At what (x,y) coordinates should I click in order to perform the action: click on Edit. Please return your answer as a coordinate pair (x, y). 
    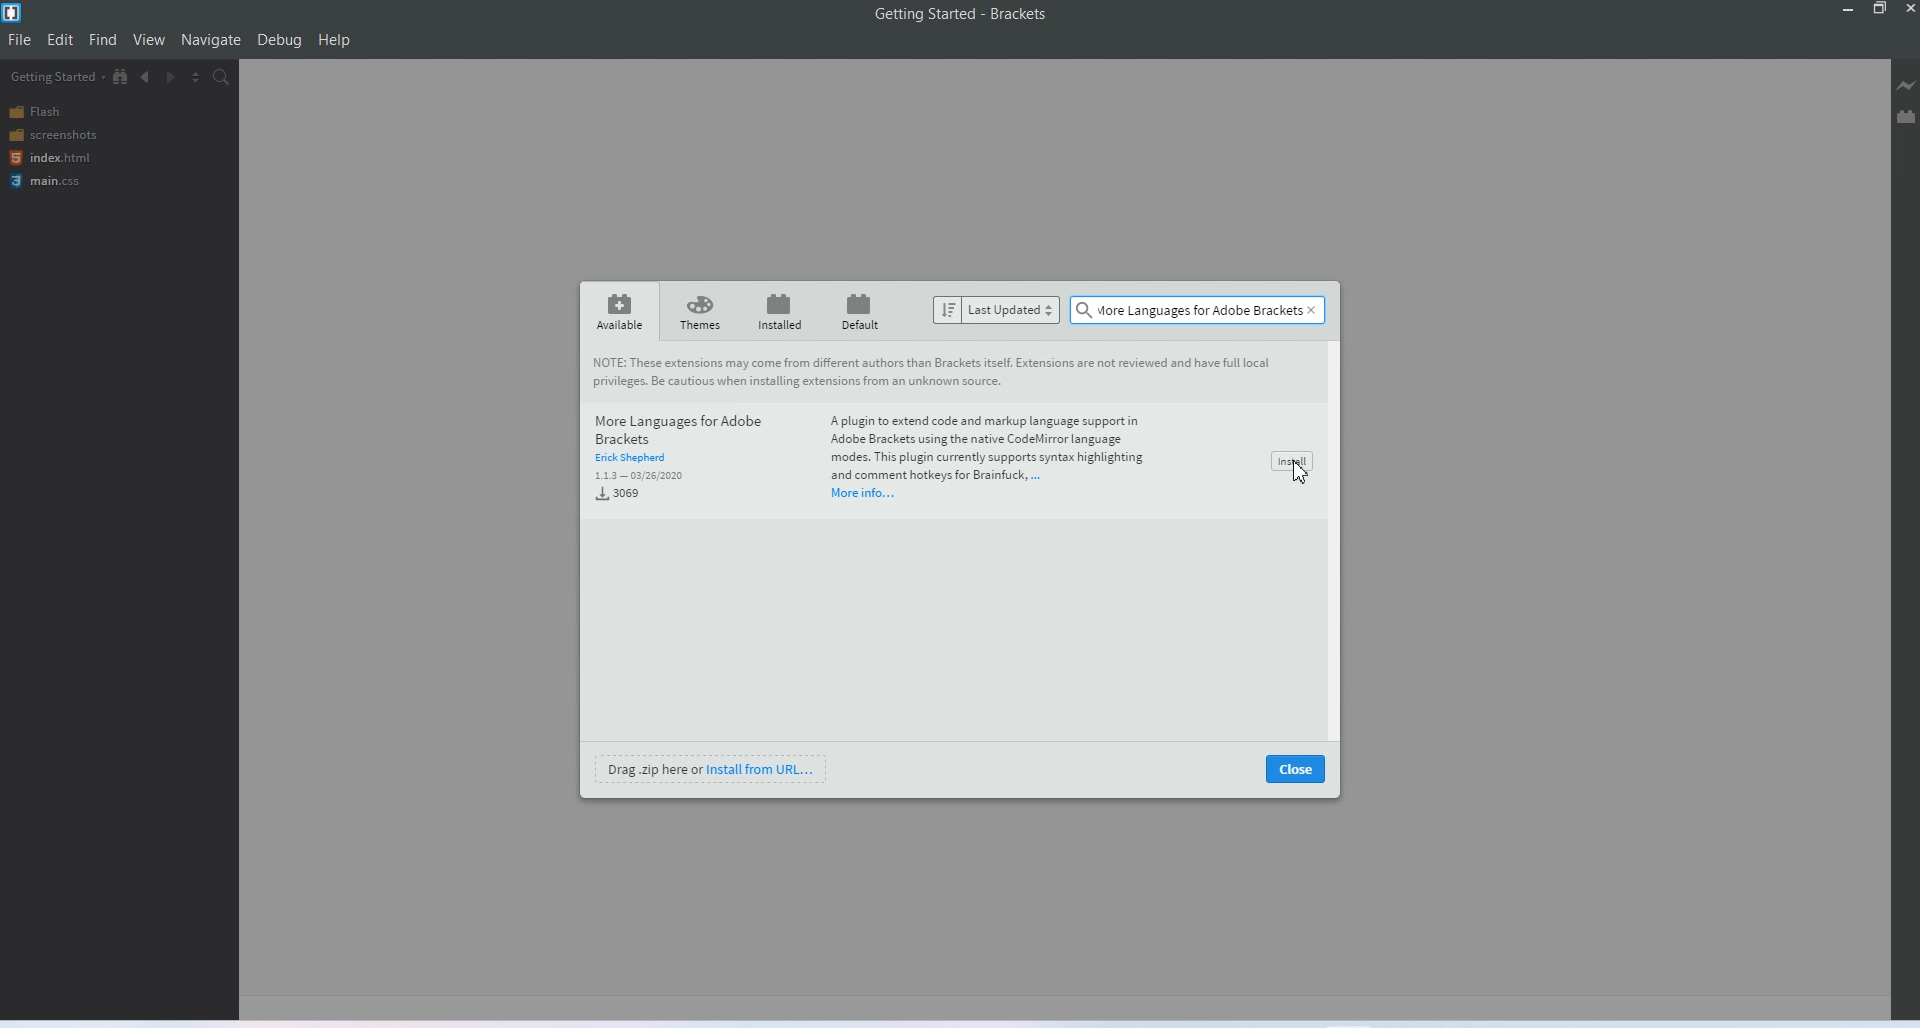
    Looking at the image, I should click on (62, 40).